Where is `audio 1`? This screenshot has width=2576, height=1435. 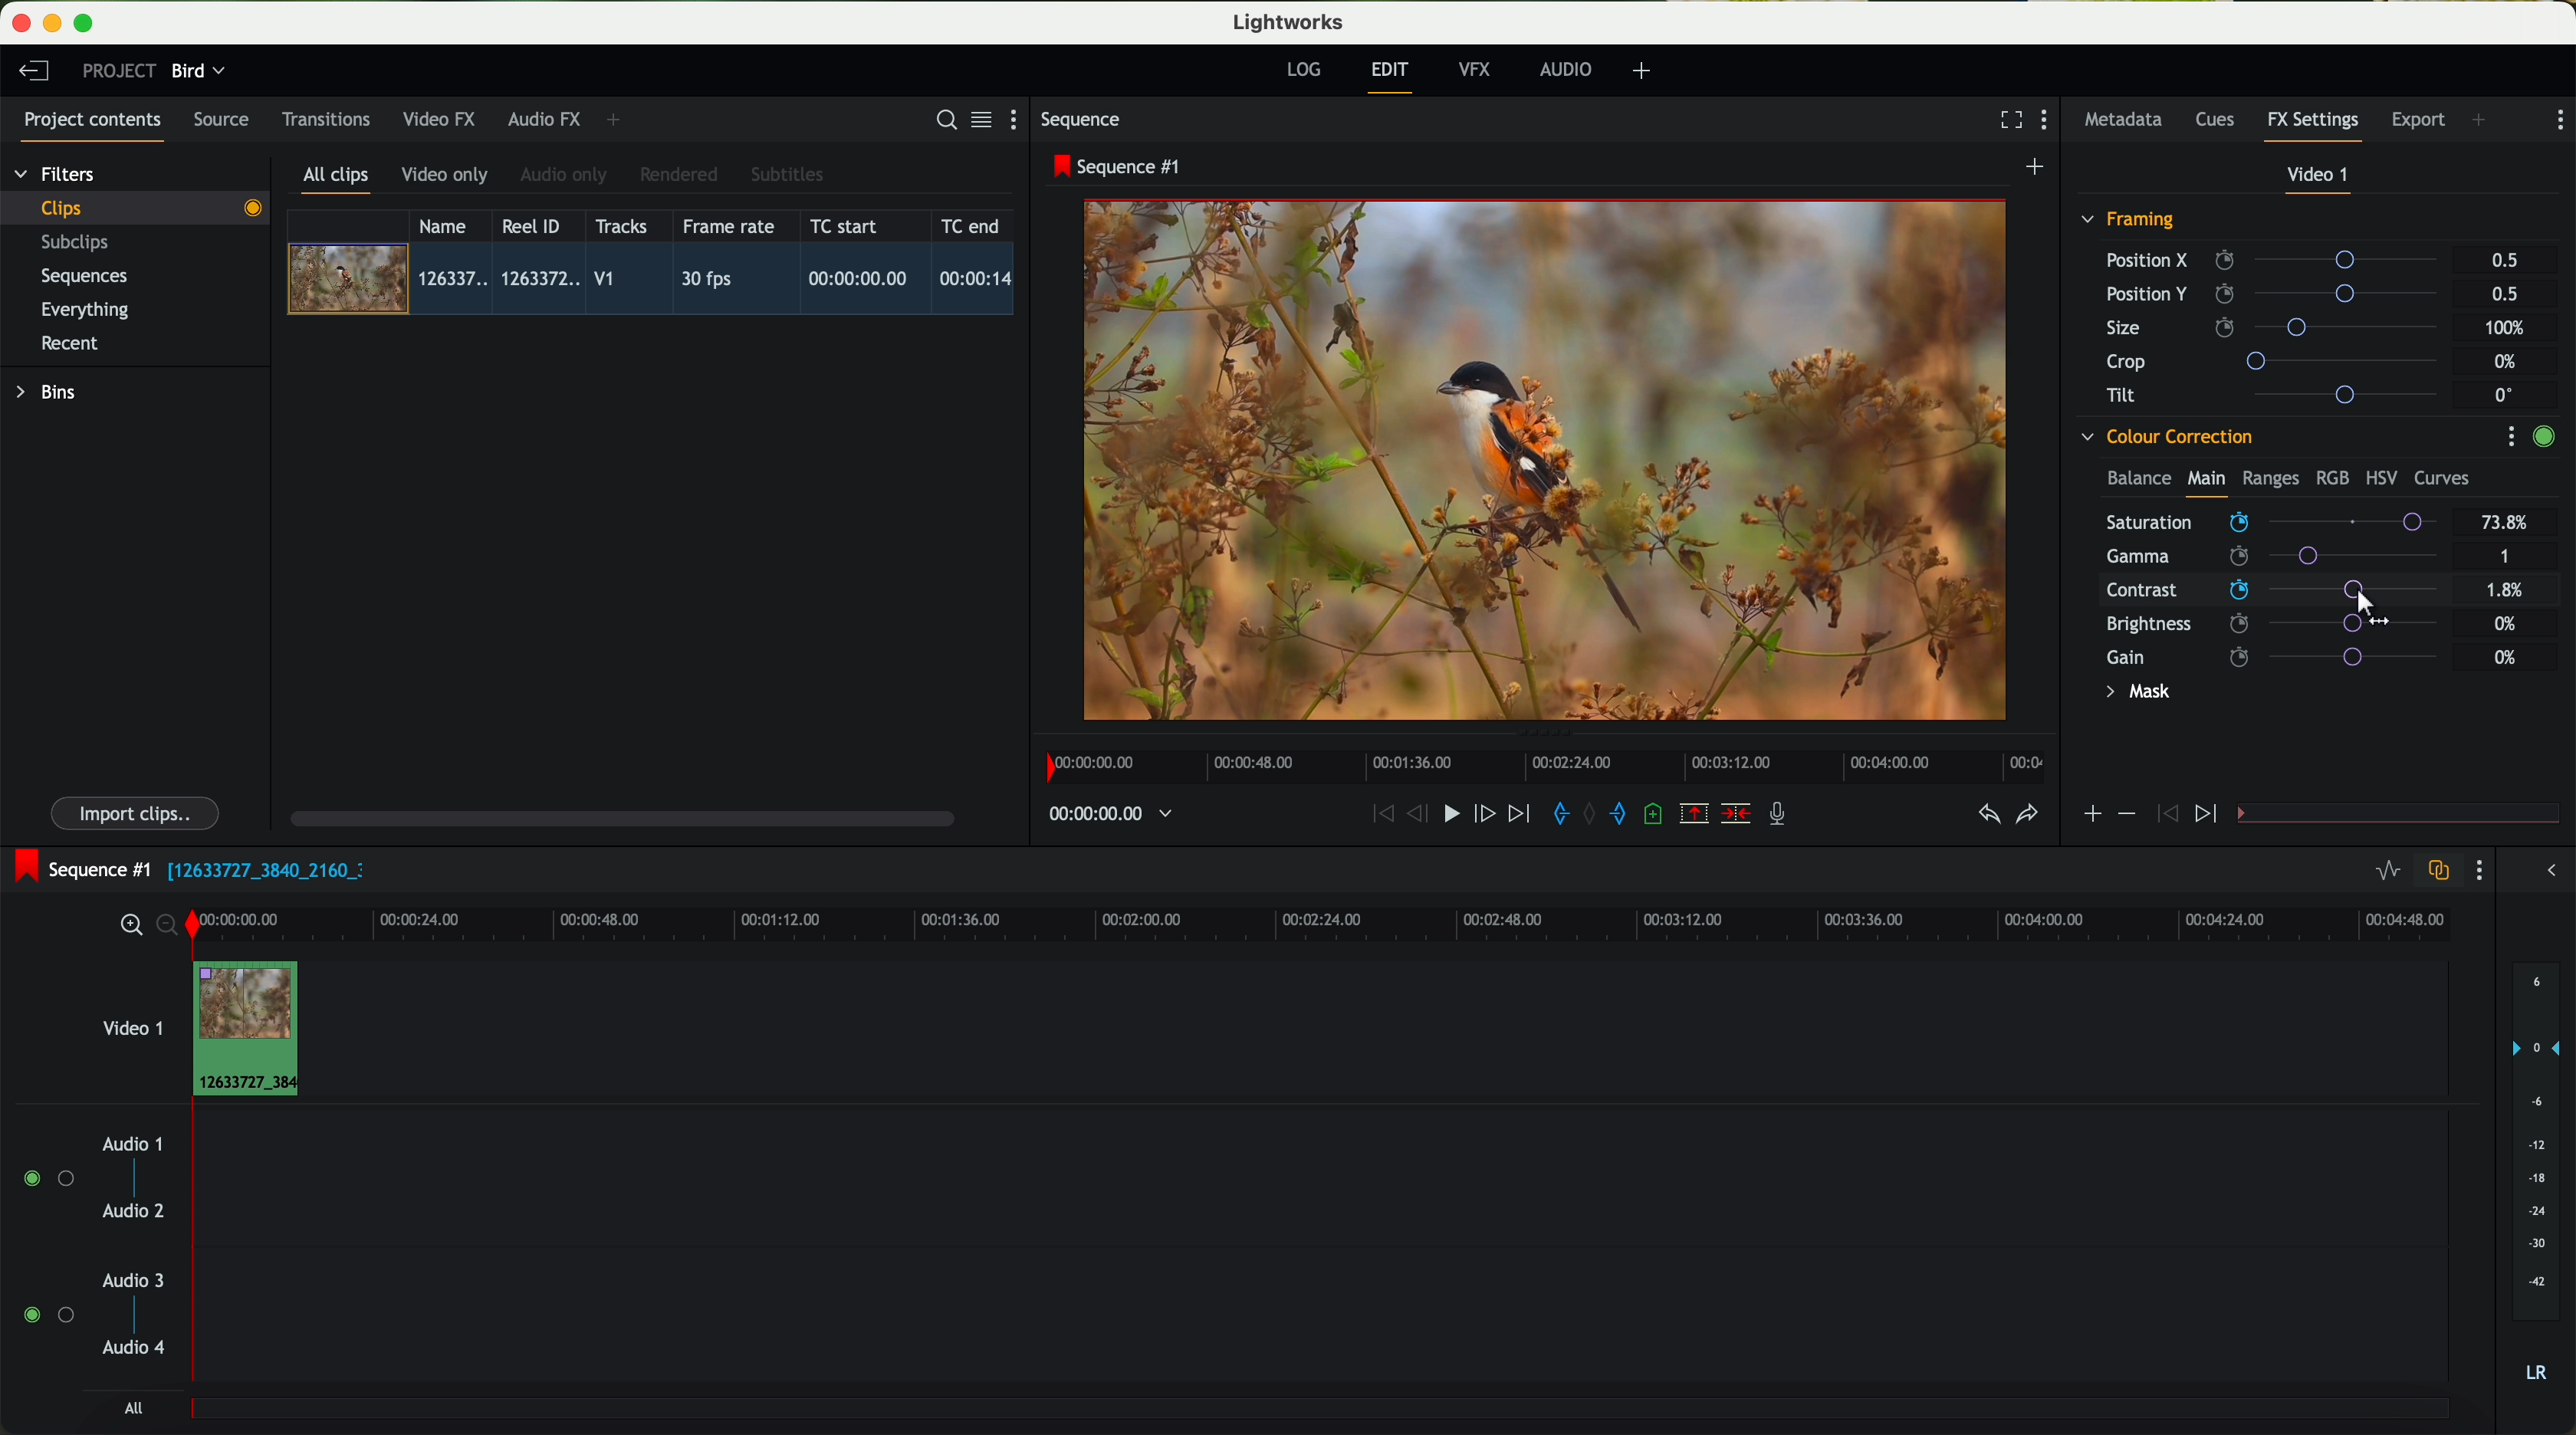
audio 1 is located at coordinates (133, 1143).